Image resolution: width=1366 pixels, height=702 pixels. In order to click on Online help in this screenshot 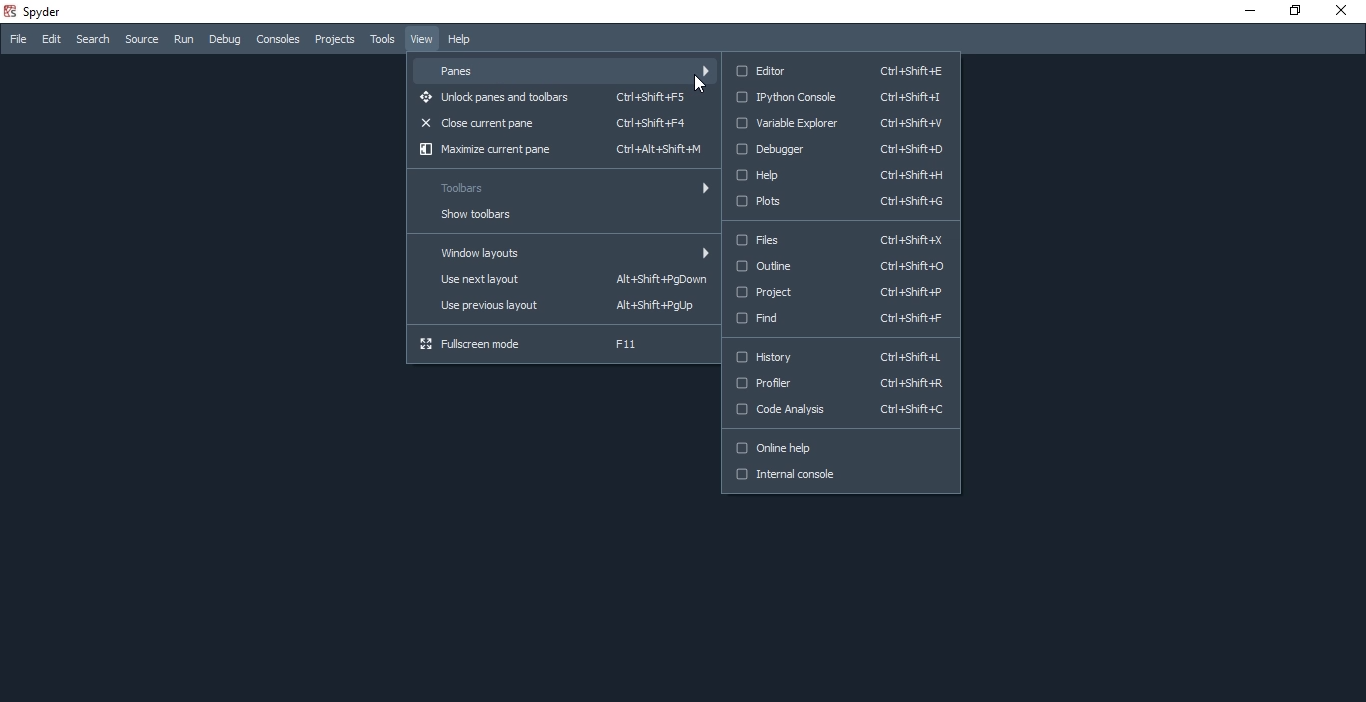, I will do `click(840, 449)`.